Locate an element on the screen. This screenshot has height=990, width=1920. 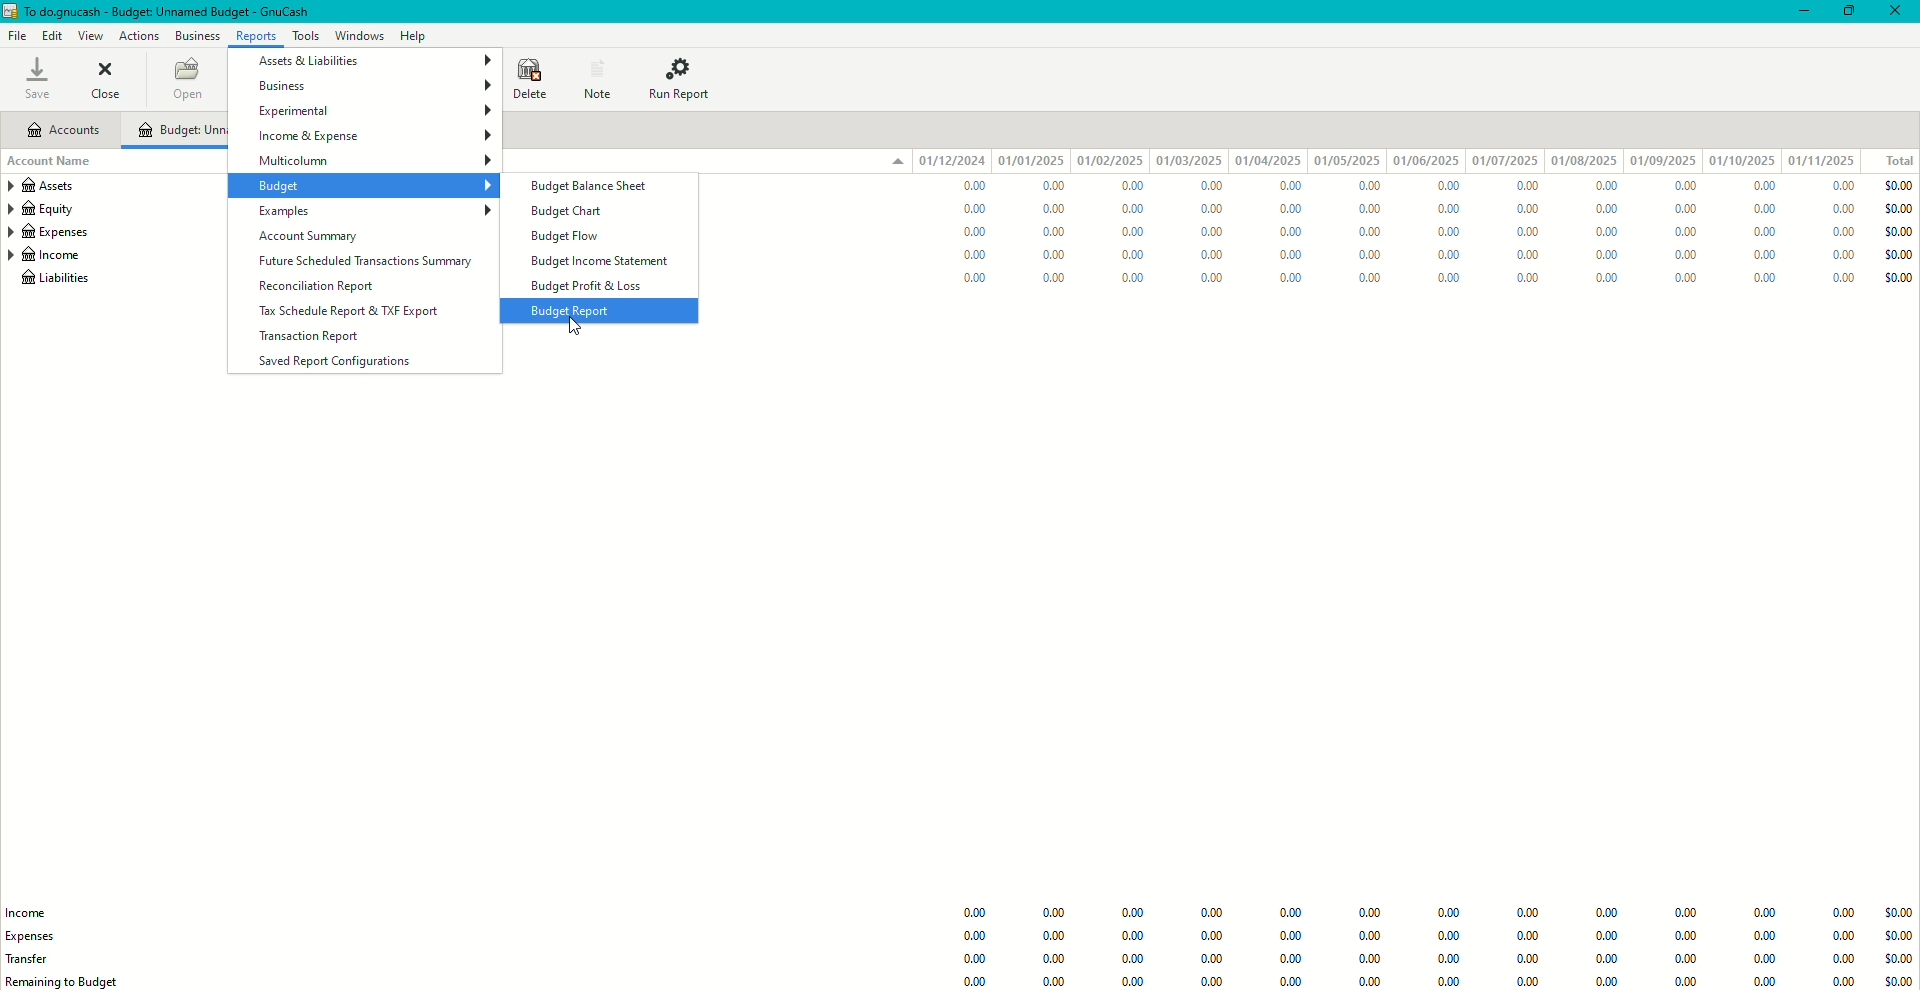
0.00 is located at coordinates (1212, 936).